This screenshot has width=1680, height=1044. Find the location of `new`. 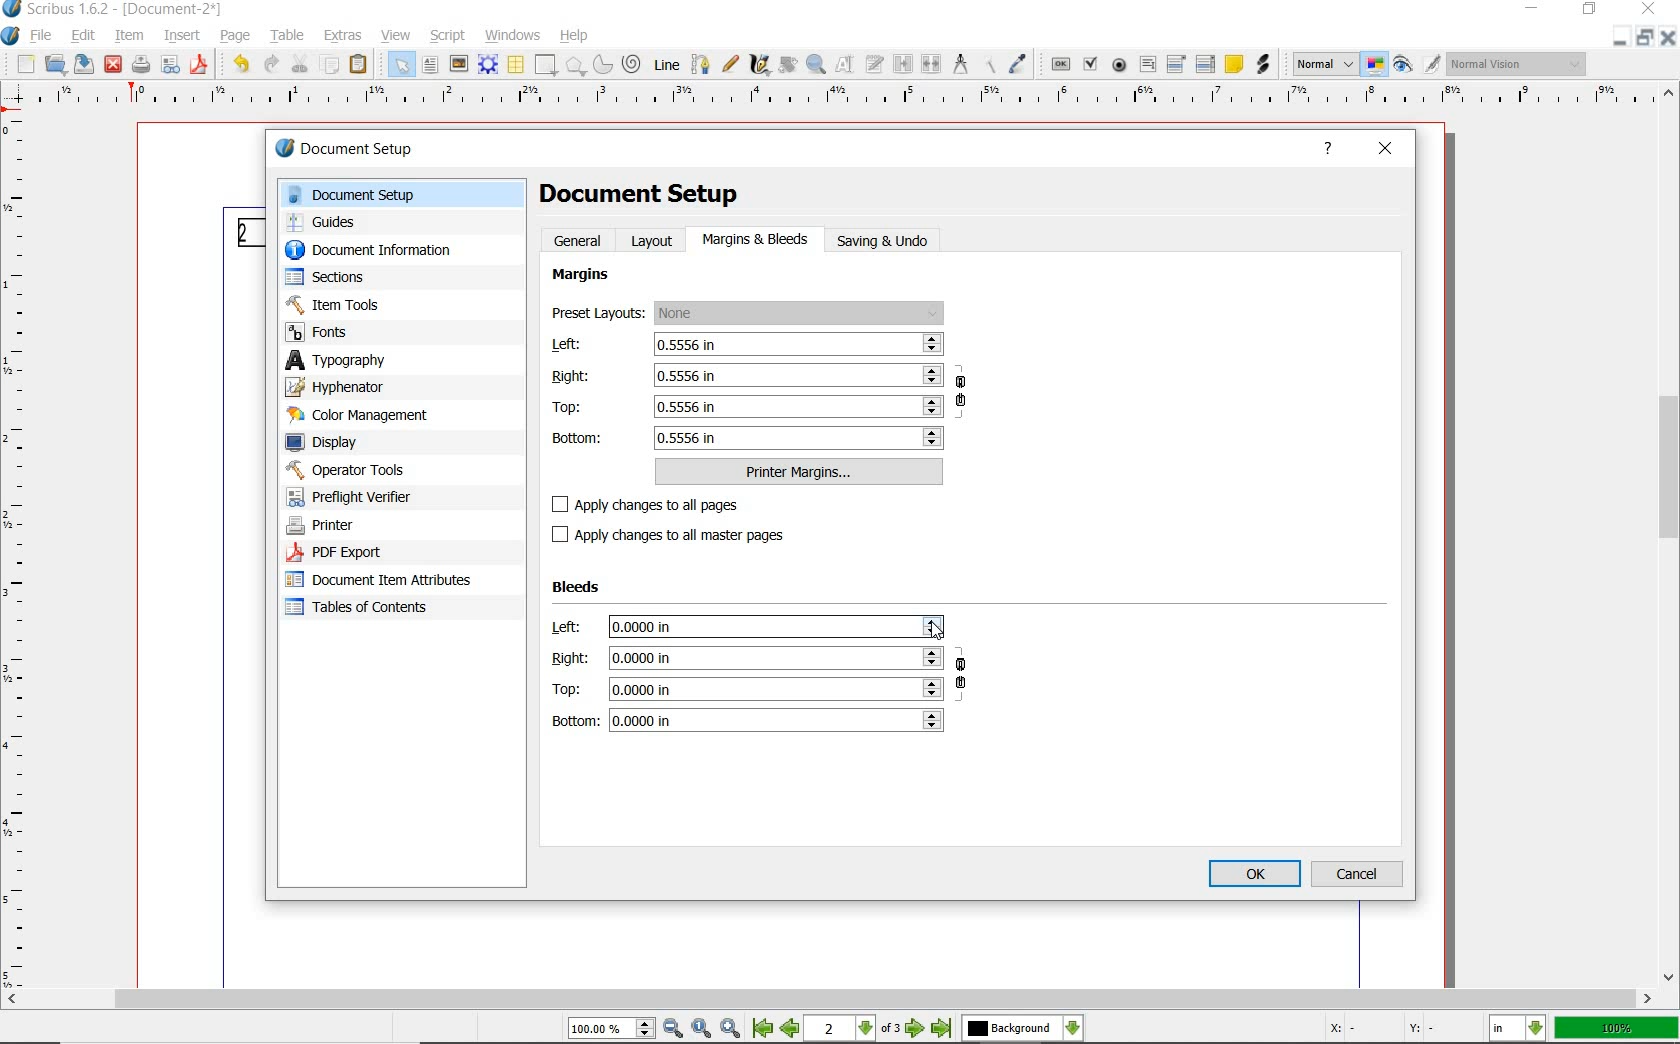

new is located at coordinates (27, 65).